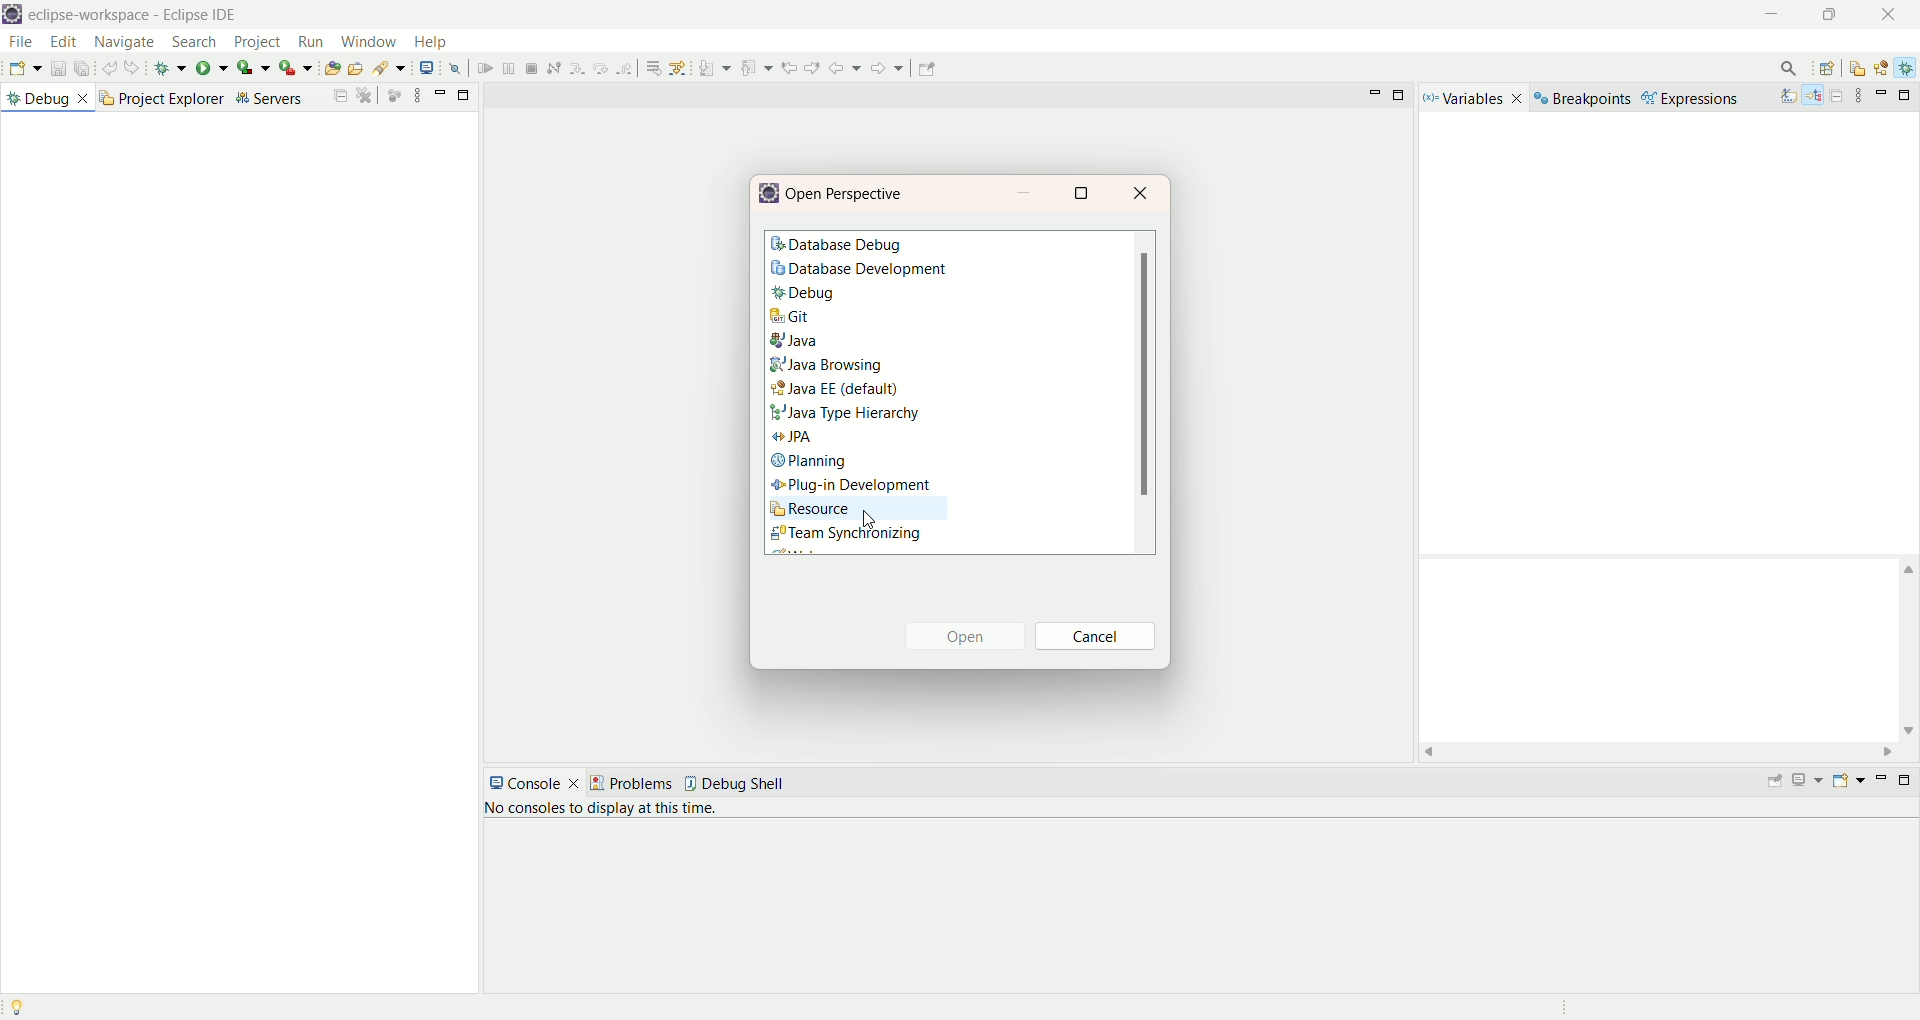 This screenshot has width=1920, height=1020. Describe the element at coordinates (866, 272) in the screenshot. I see `database development` at that location.